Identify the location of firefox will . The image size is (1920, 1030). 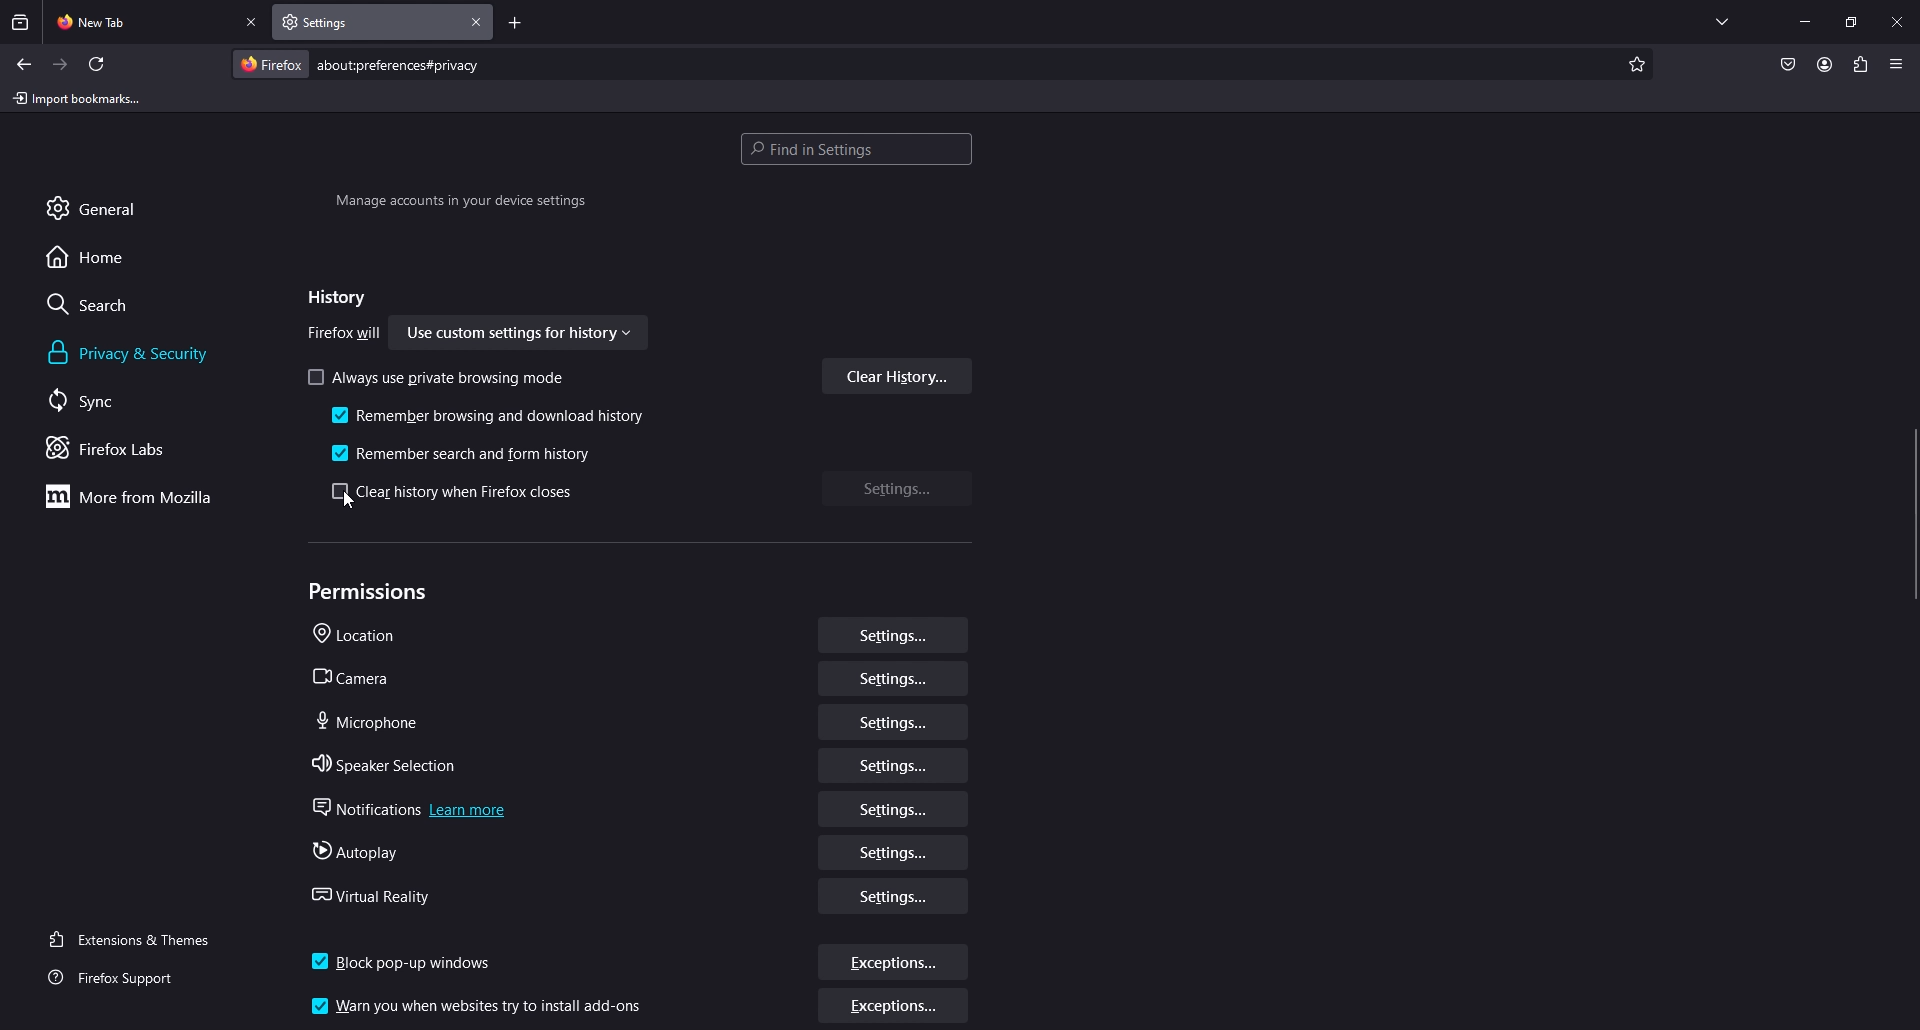
(345, 335).